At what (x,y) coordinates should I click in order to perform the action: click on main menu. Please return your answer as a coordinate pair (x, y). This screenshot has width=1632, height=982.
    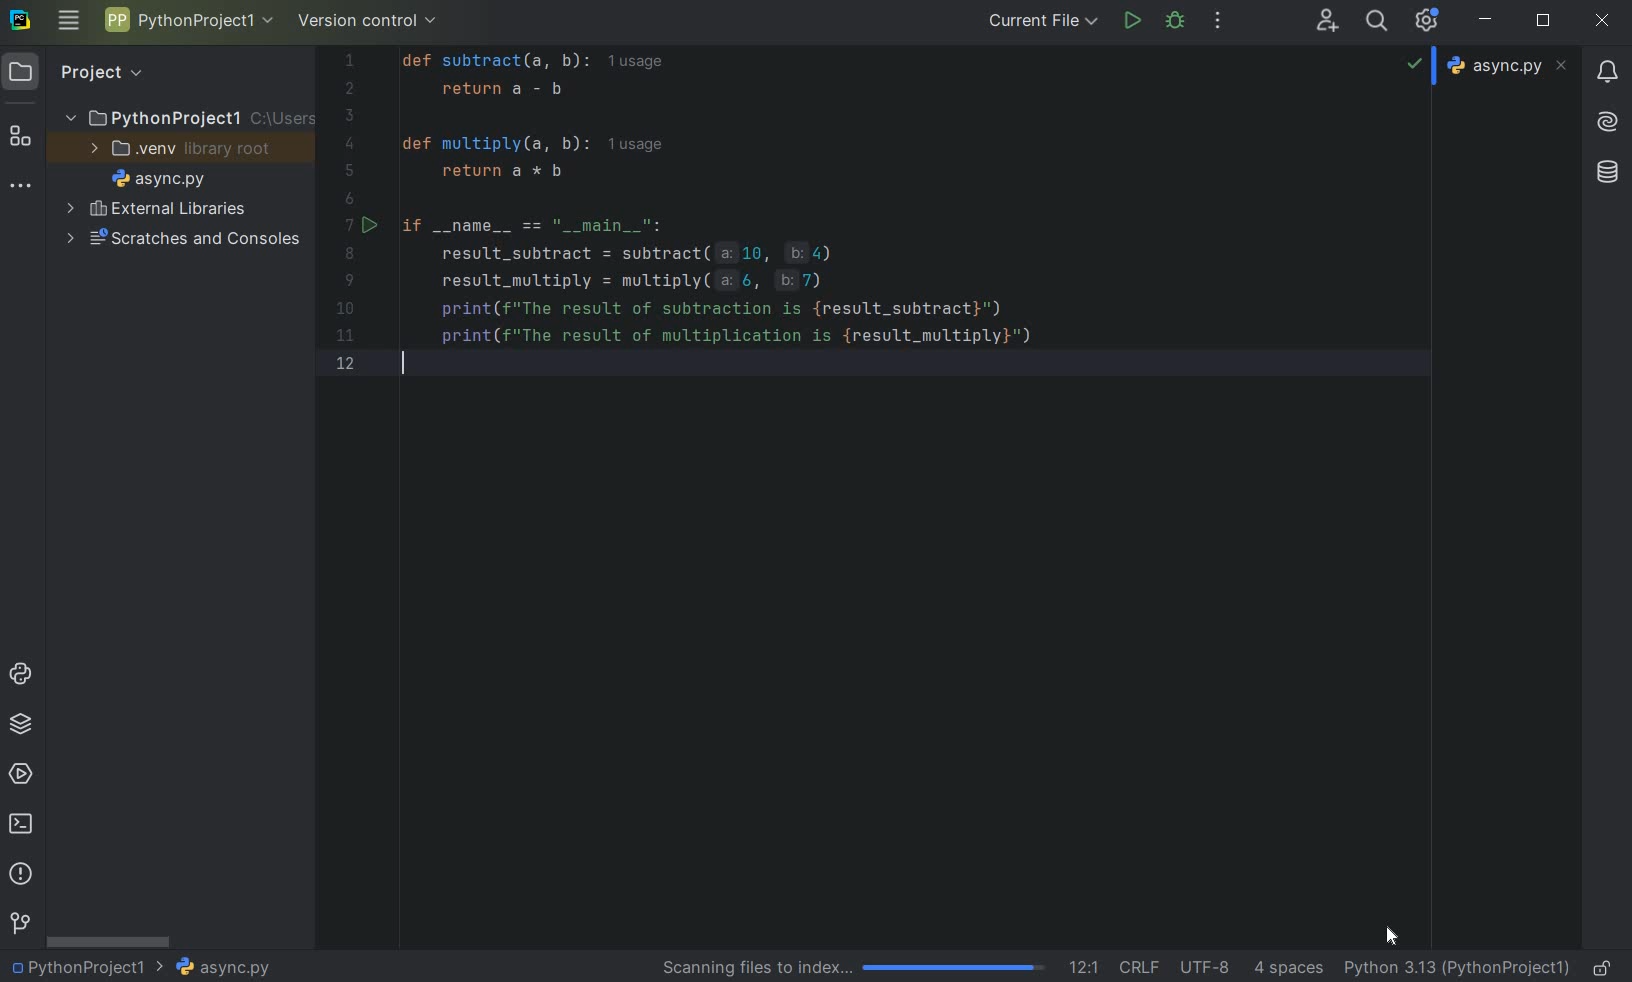
    Looking at the image, I should click on (69, 24).